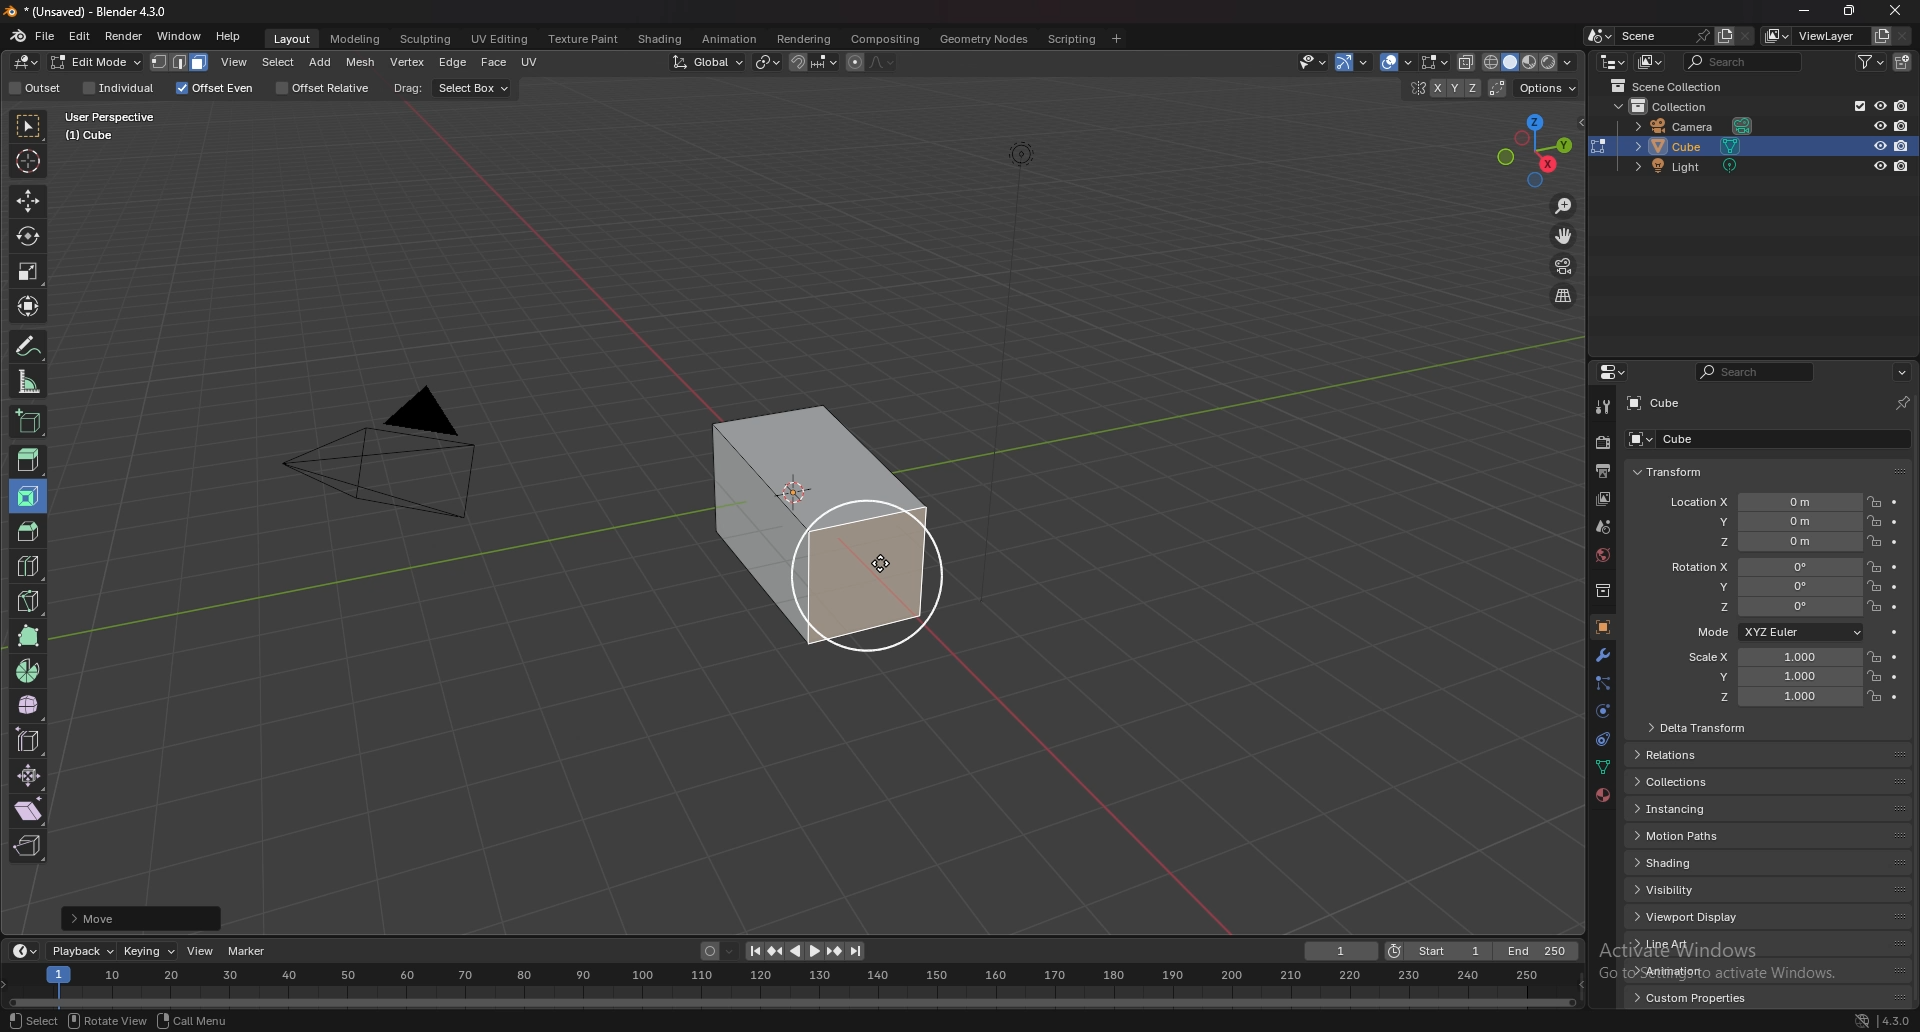 The image size is (1920, 1032). Describe the element at coordinates (28, 62) in the screenshot. I see `editor type` at that location.